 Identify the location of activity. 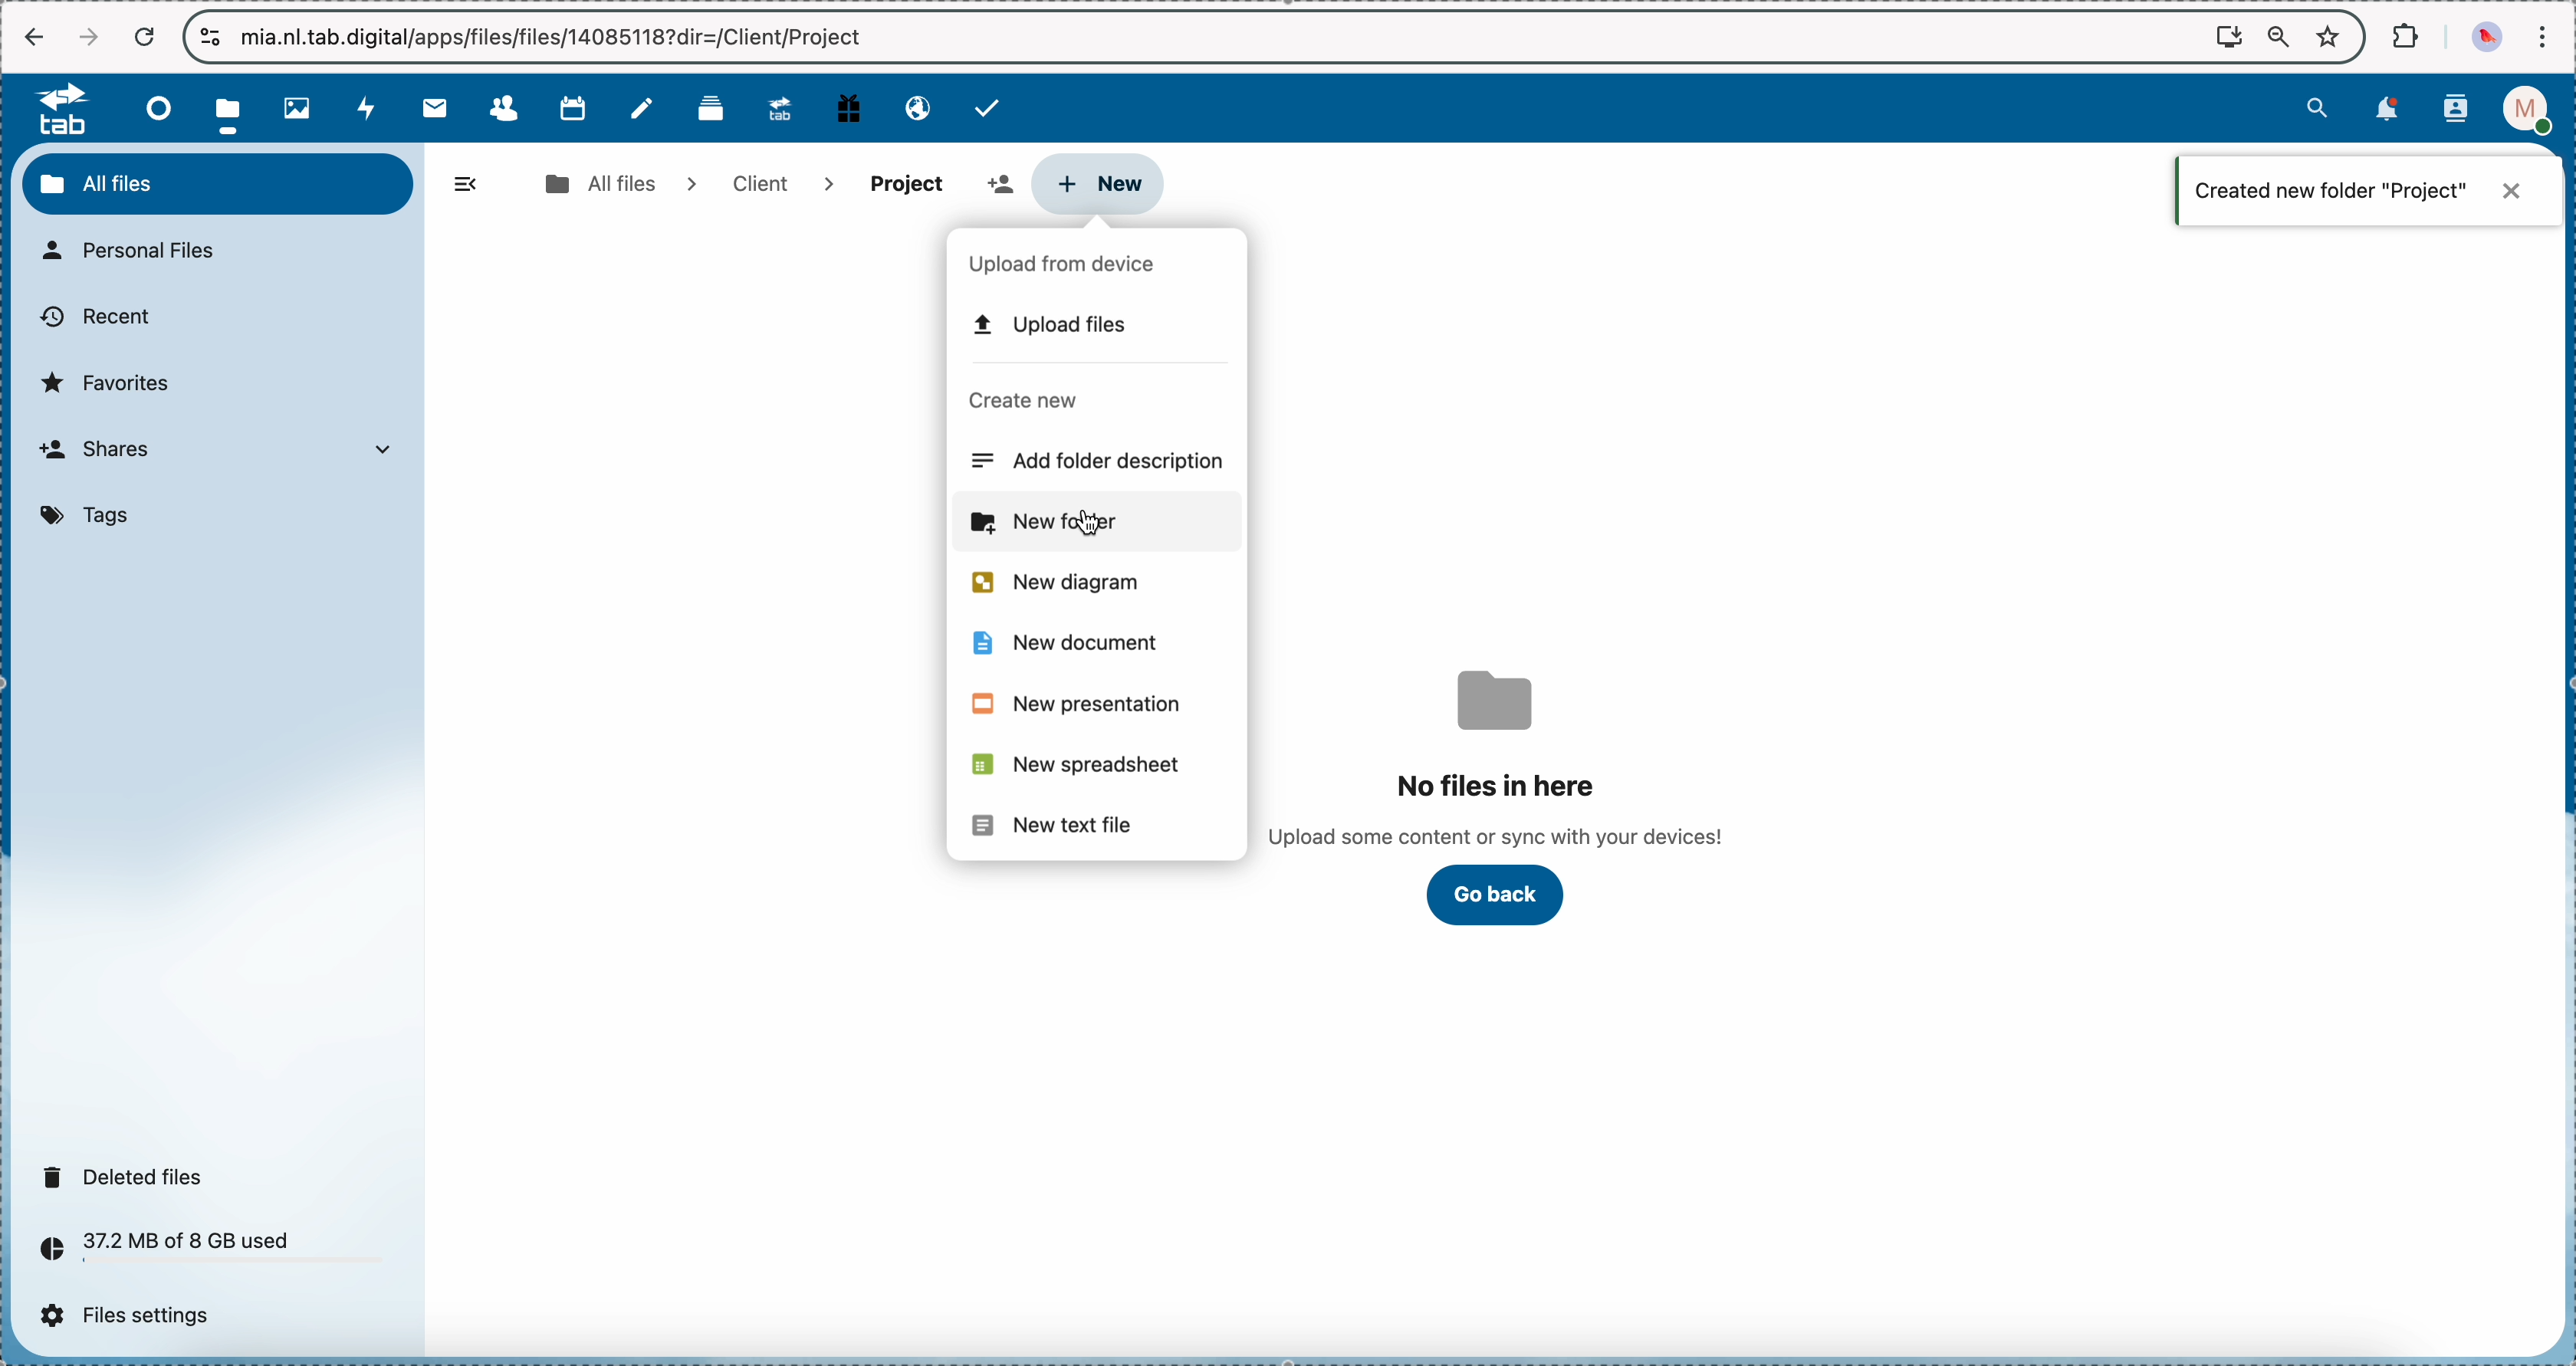
(369, 108).